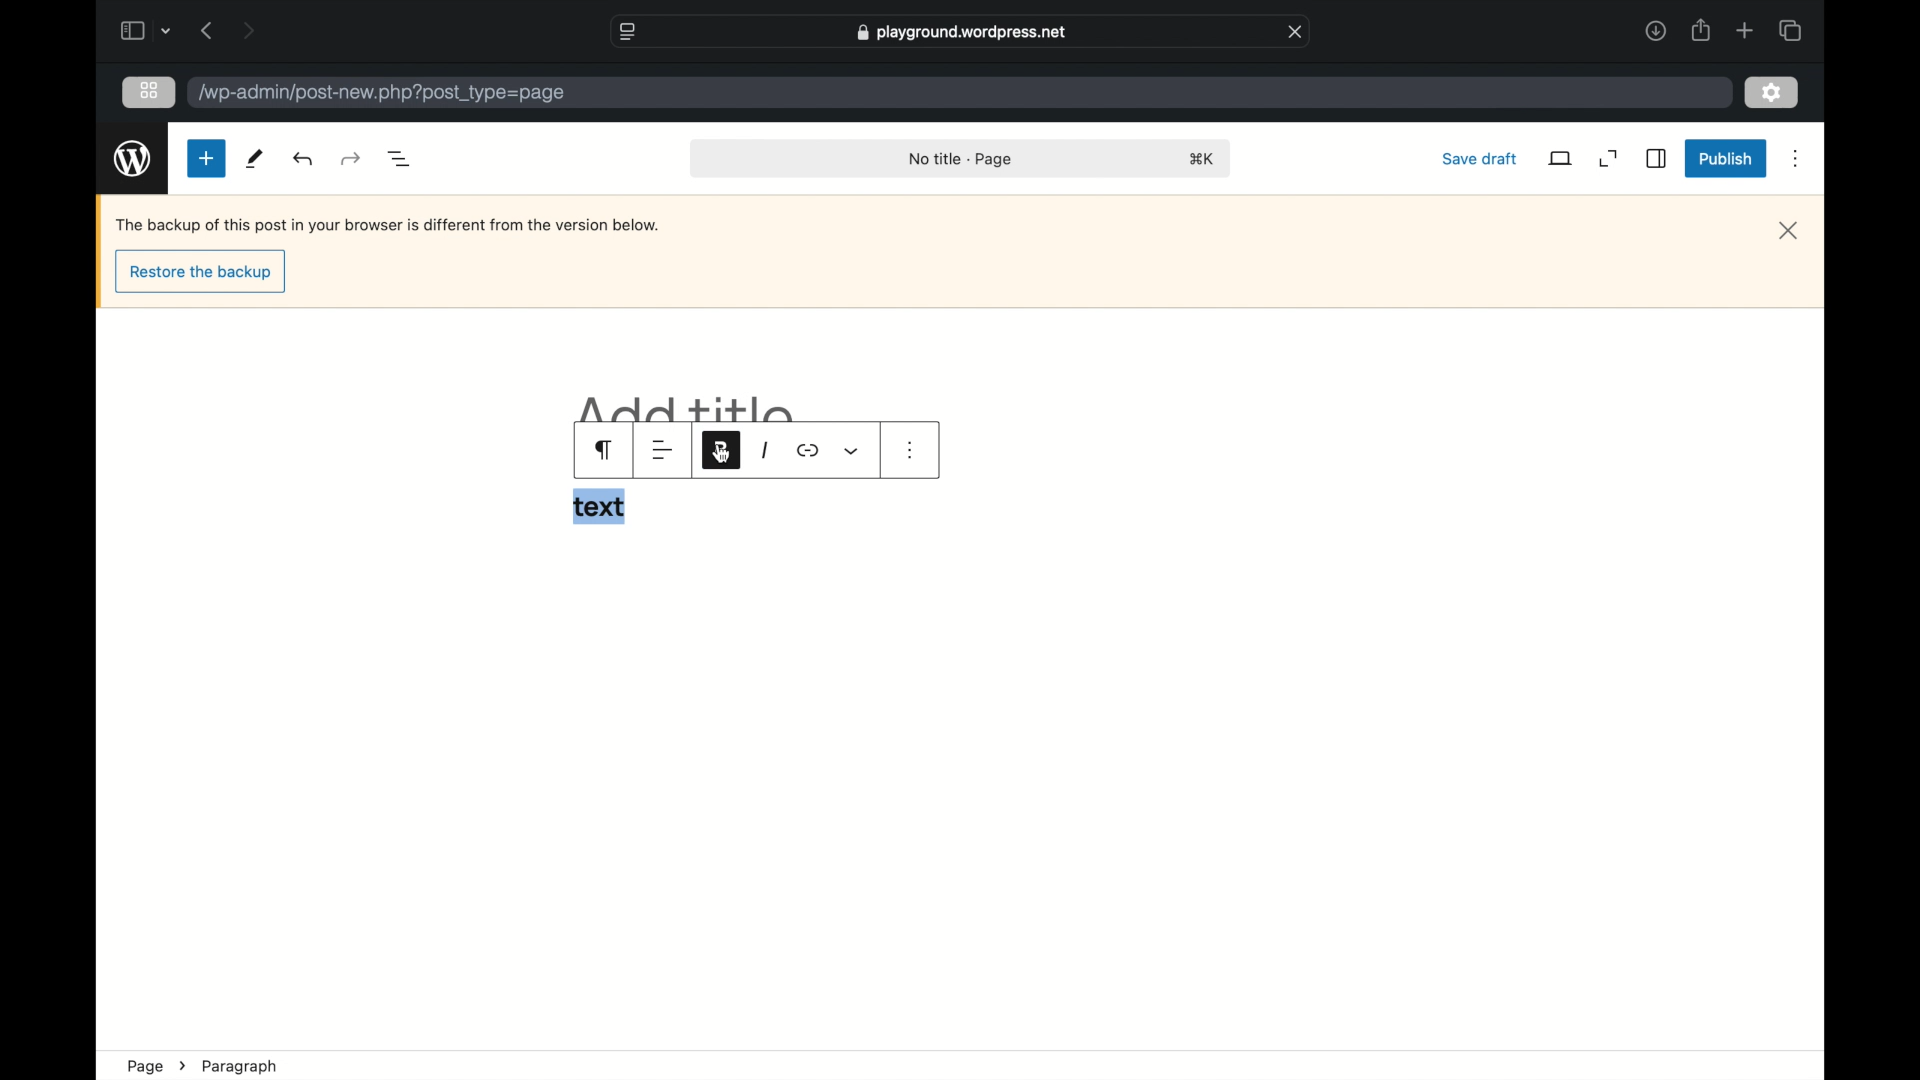 The image size is (1920, 1080). I want to click on wordpress, so click(132, 158).